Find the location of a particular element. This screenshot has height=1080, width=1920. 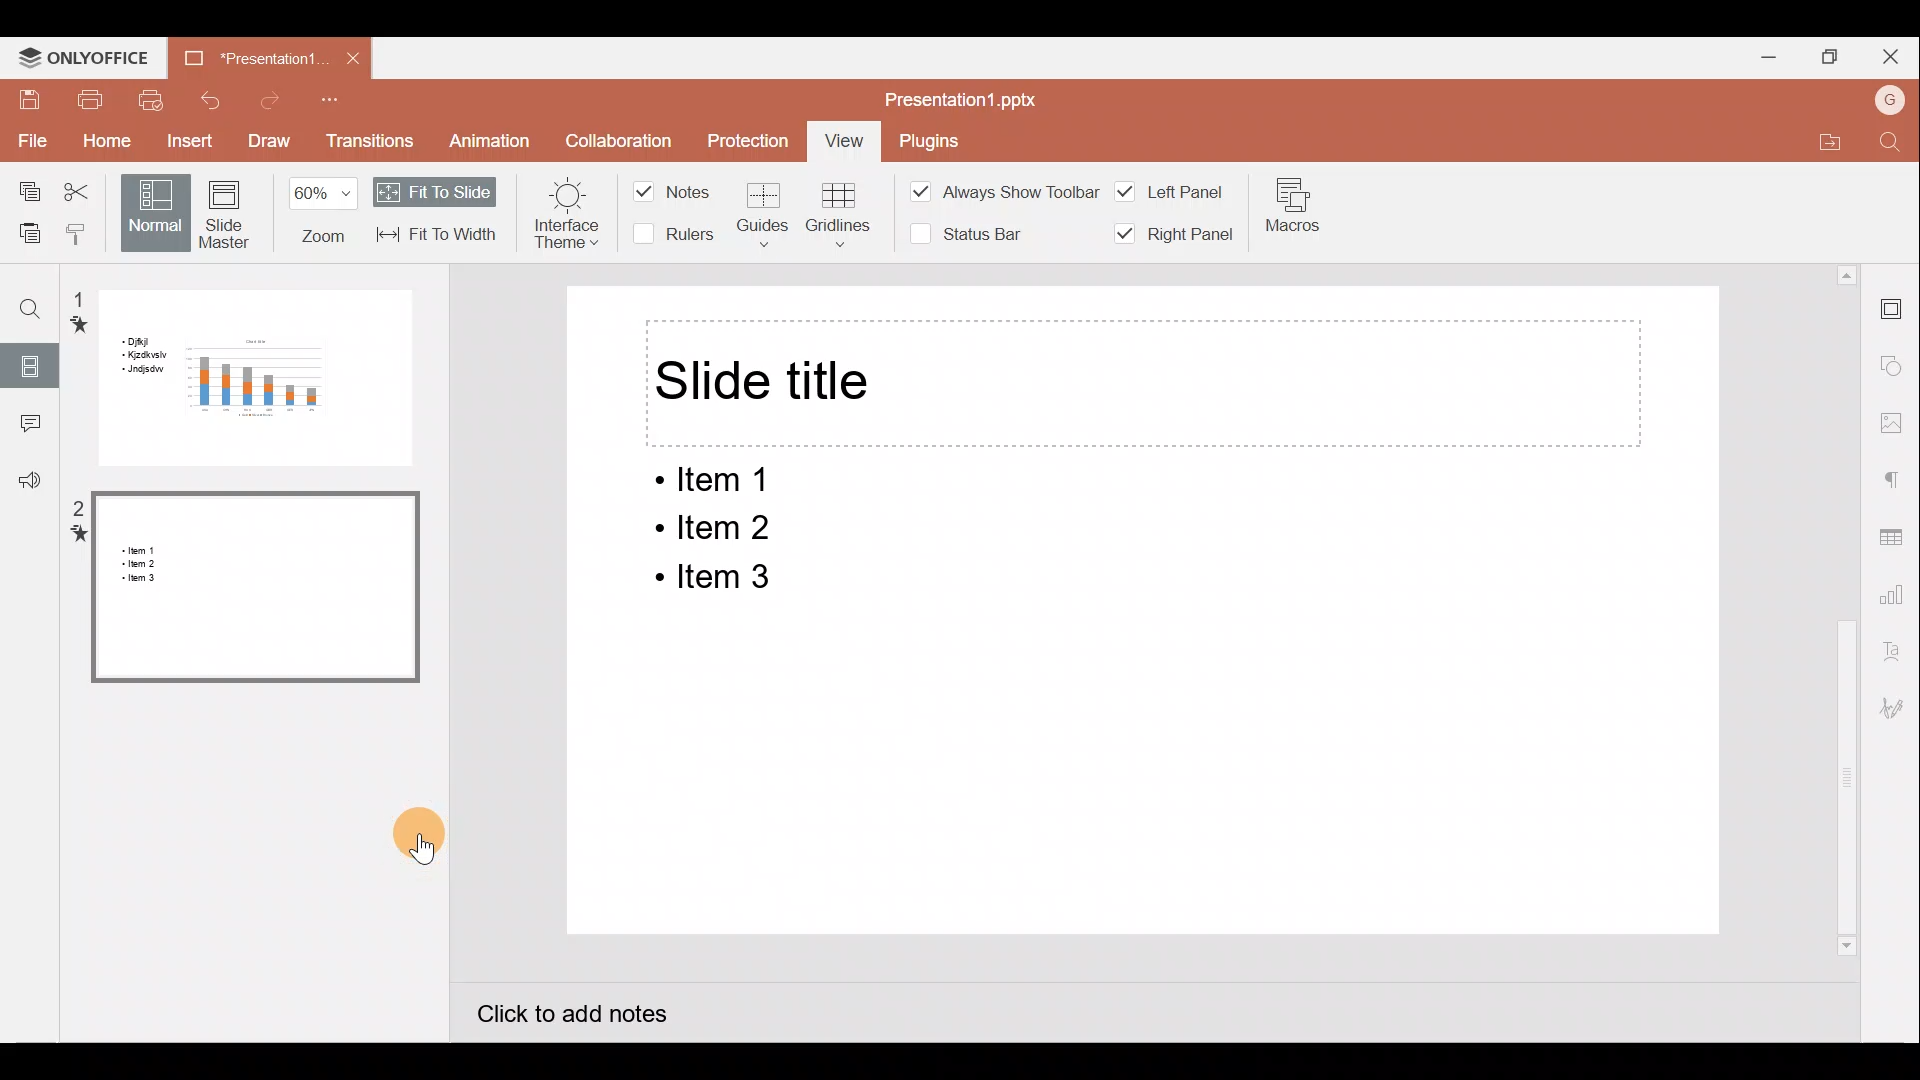

Interface theme is located at coordinates (568, 211).